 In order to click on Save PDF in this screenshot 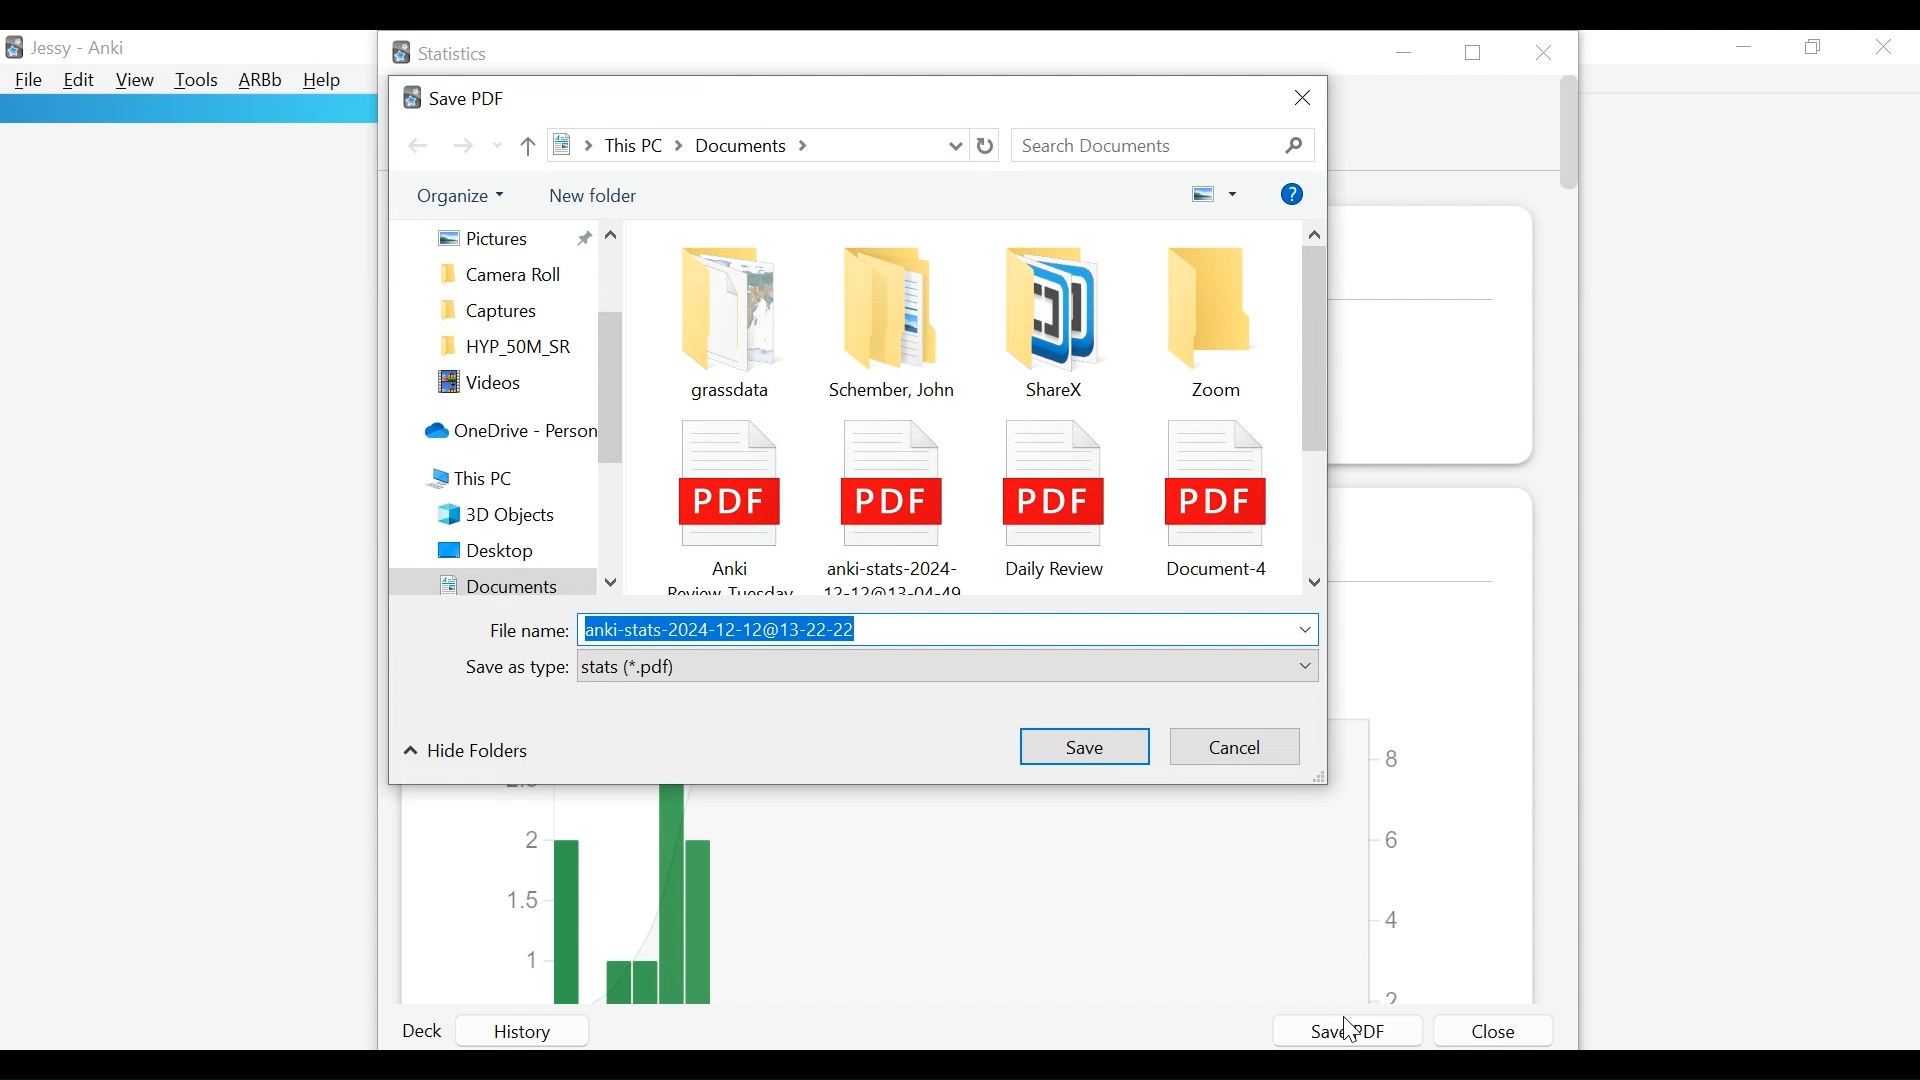, I will do `click(452, 96)`.